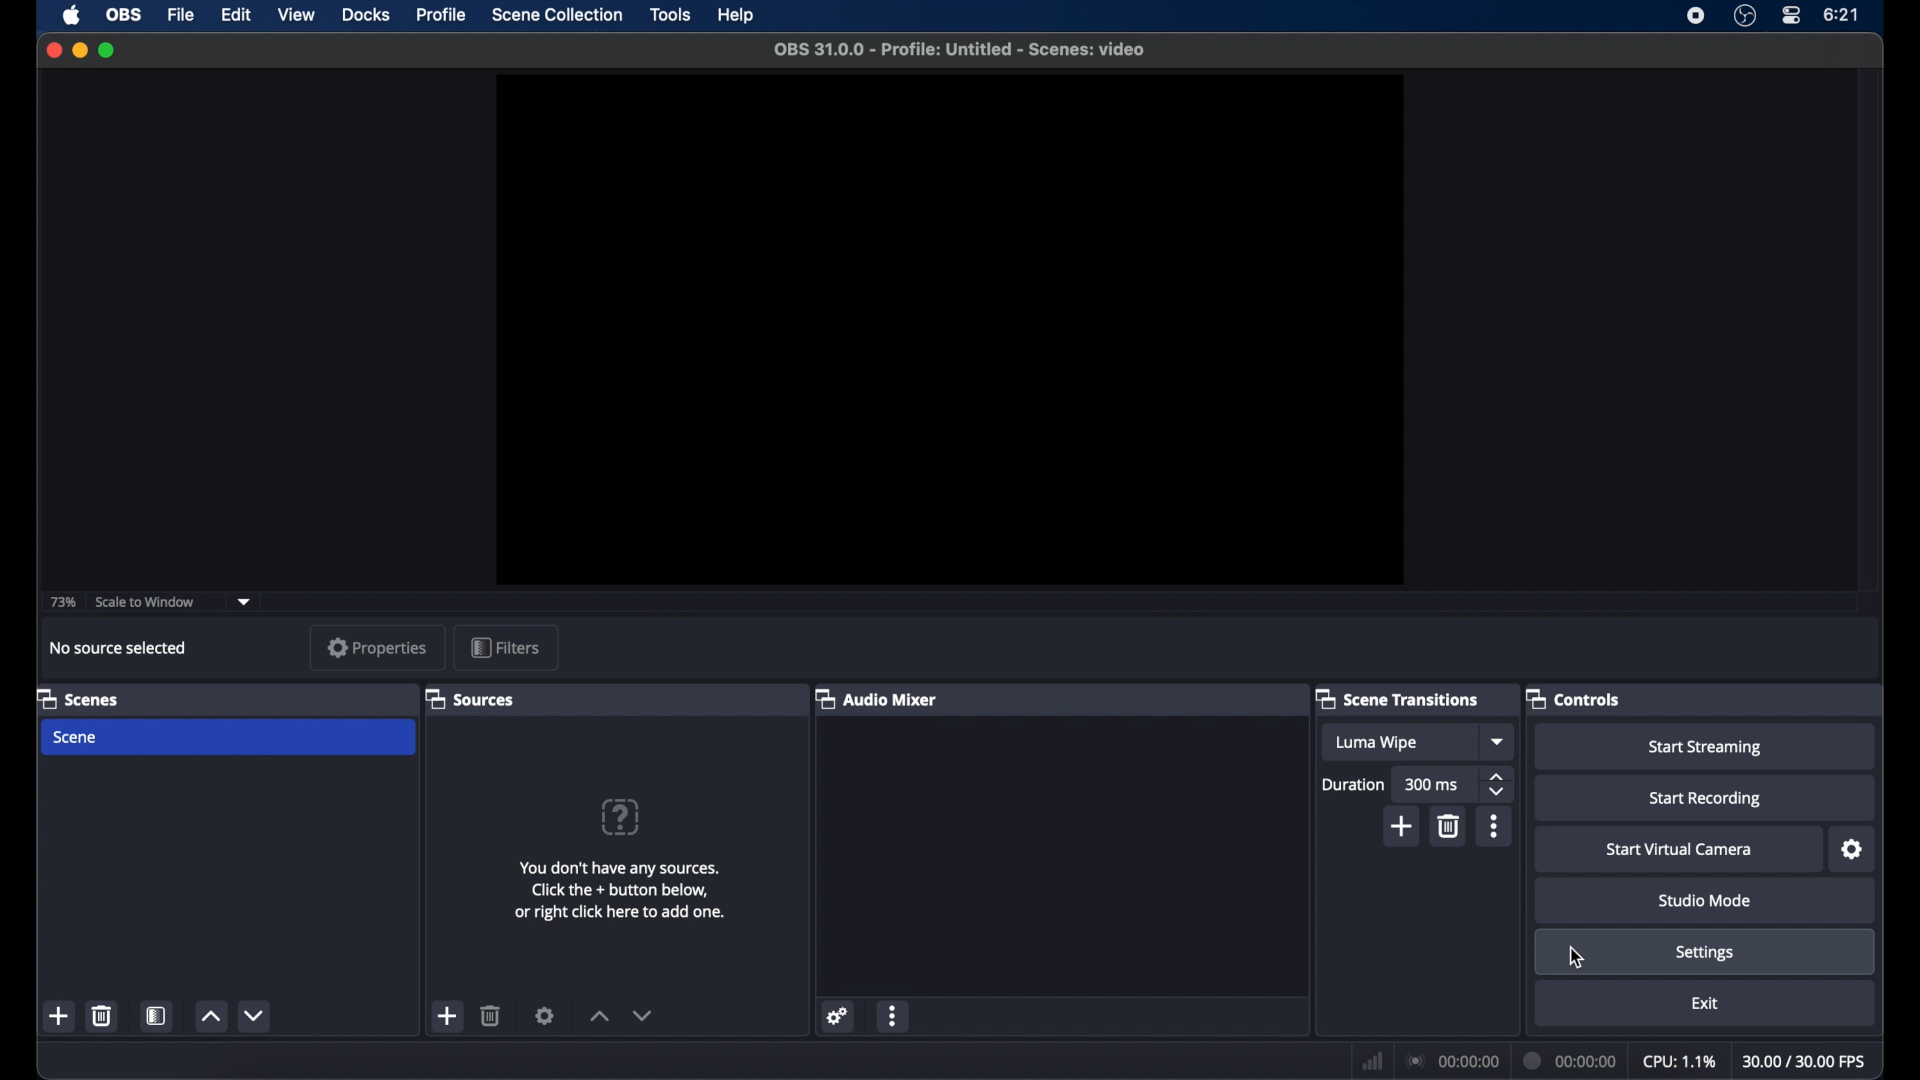 This screenshot has height=1080, width=1920. What do you see at coordinates (60, 1017) in the screenshot?
I see `add` at bounding box center [60, 1017].